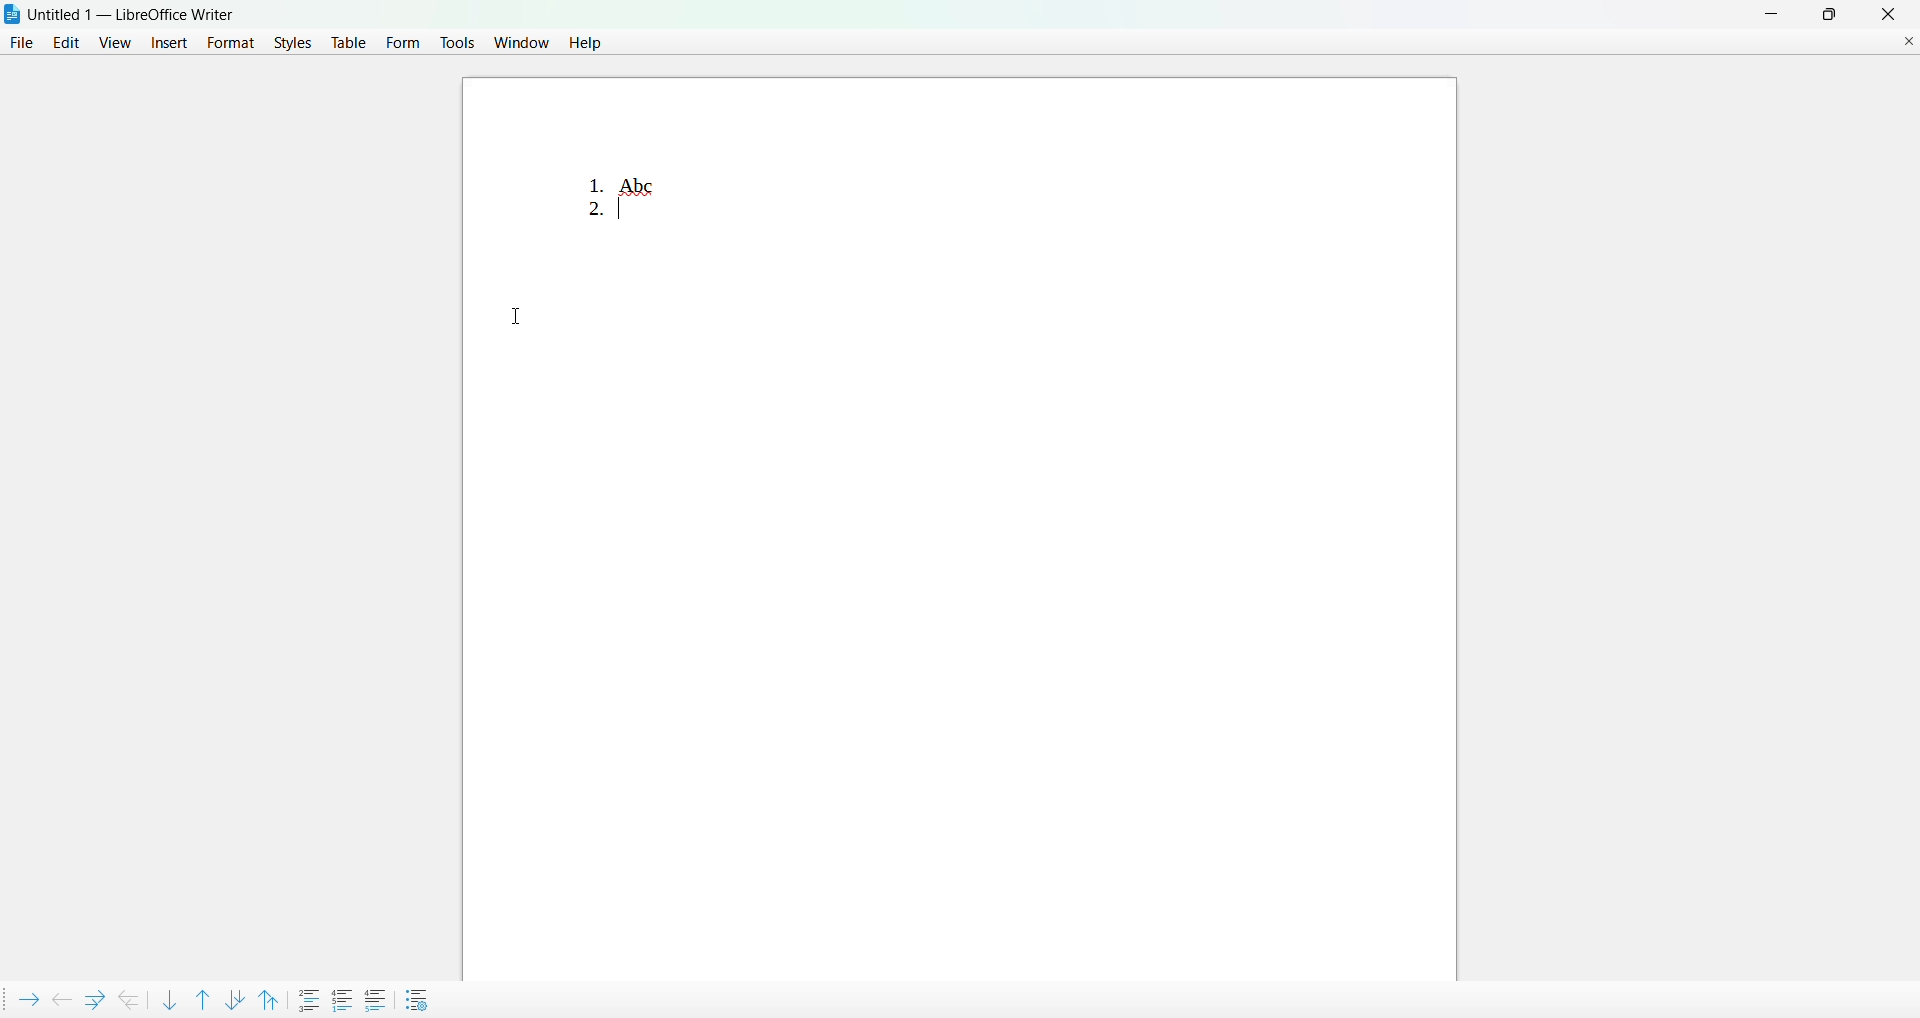  Describe the element at coordinates (58, 997) in the screenshot. I see `promote outline level` at that location.